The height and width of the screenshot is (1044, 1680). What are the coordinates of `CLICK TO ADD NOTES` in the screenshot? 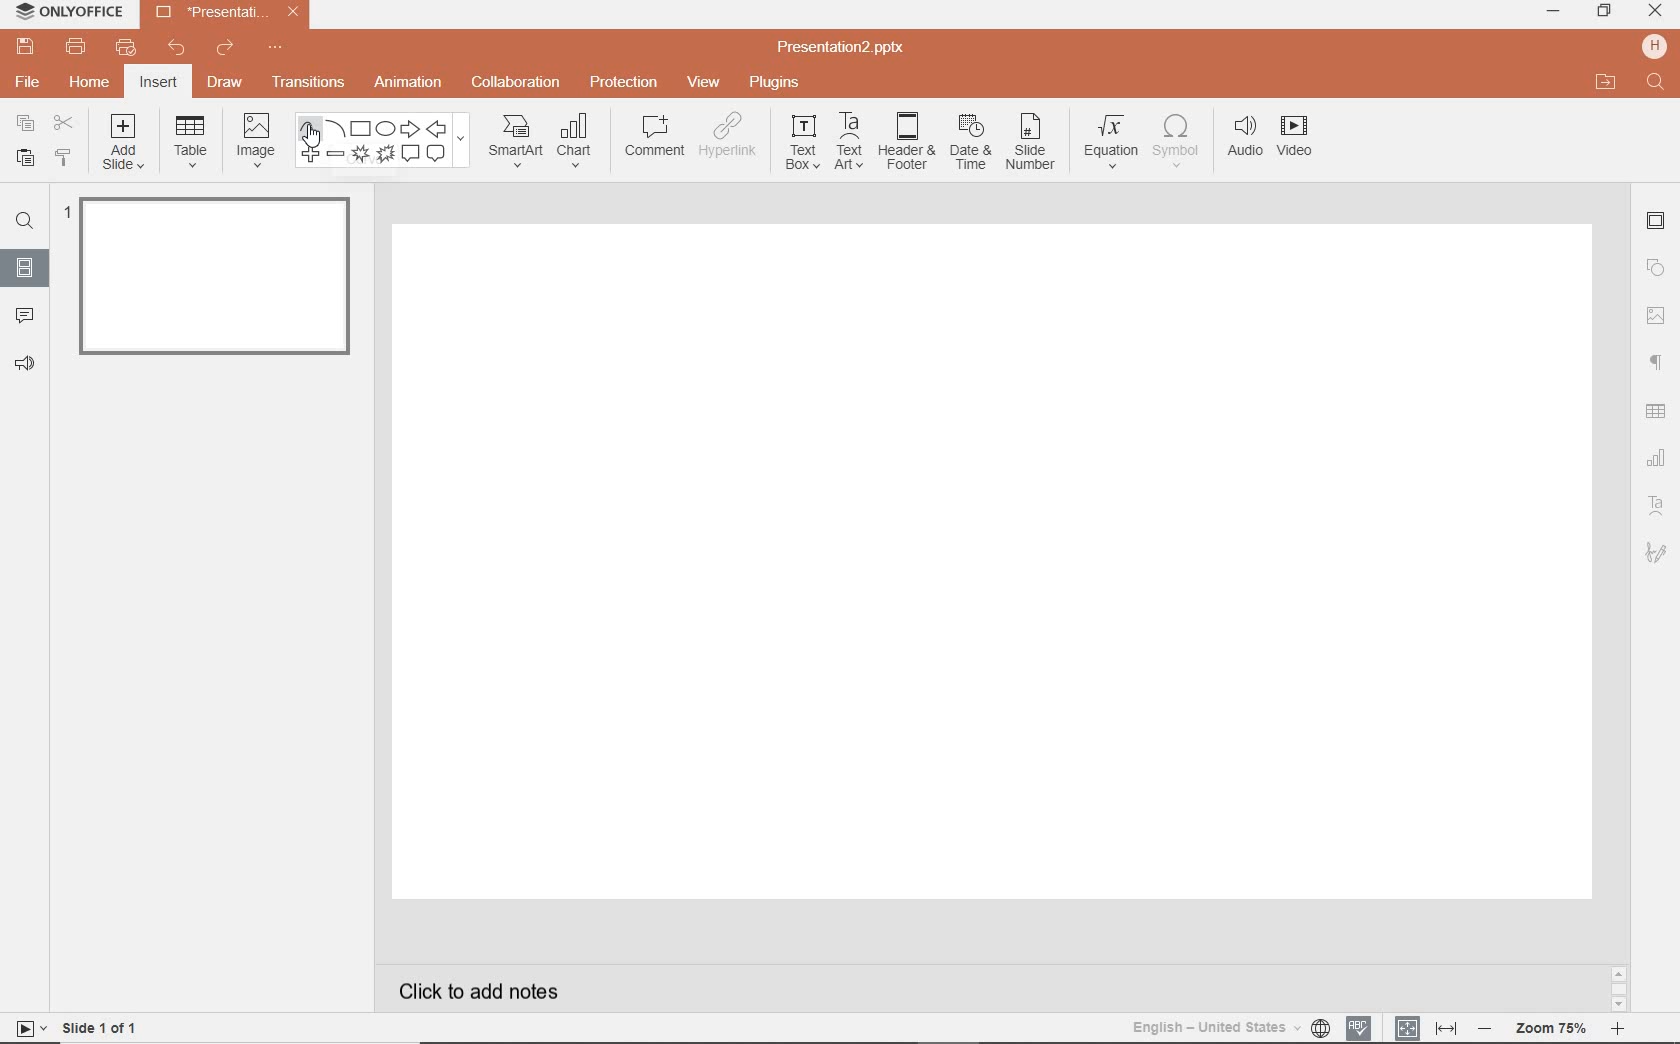 It's located at (485, 991).